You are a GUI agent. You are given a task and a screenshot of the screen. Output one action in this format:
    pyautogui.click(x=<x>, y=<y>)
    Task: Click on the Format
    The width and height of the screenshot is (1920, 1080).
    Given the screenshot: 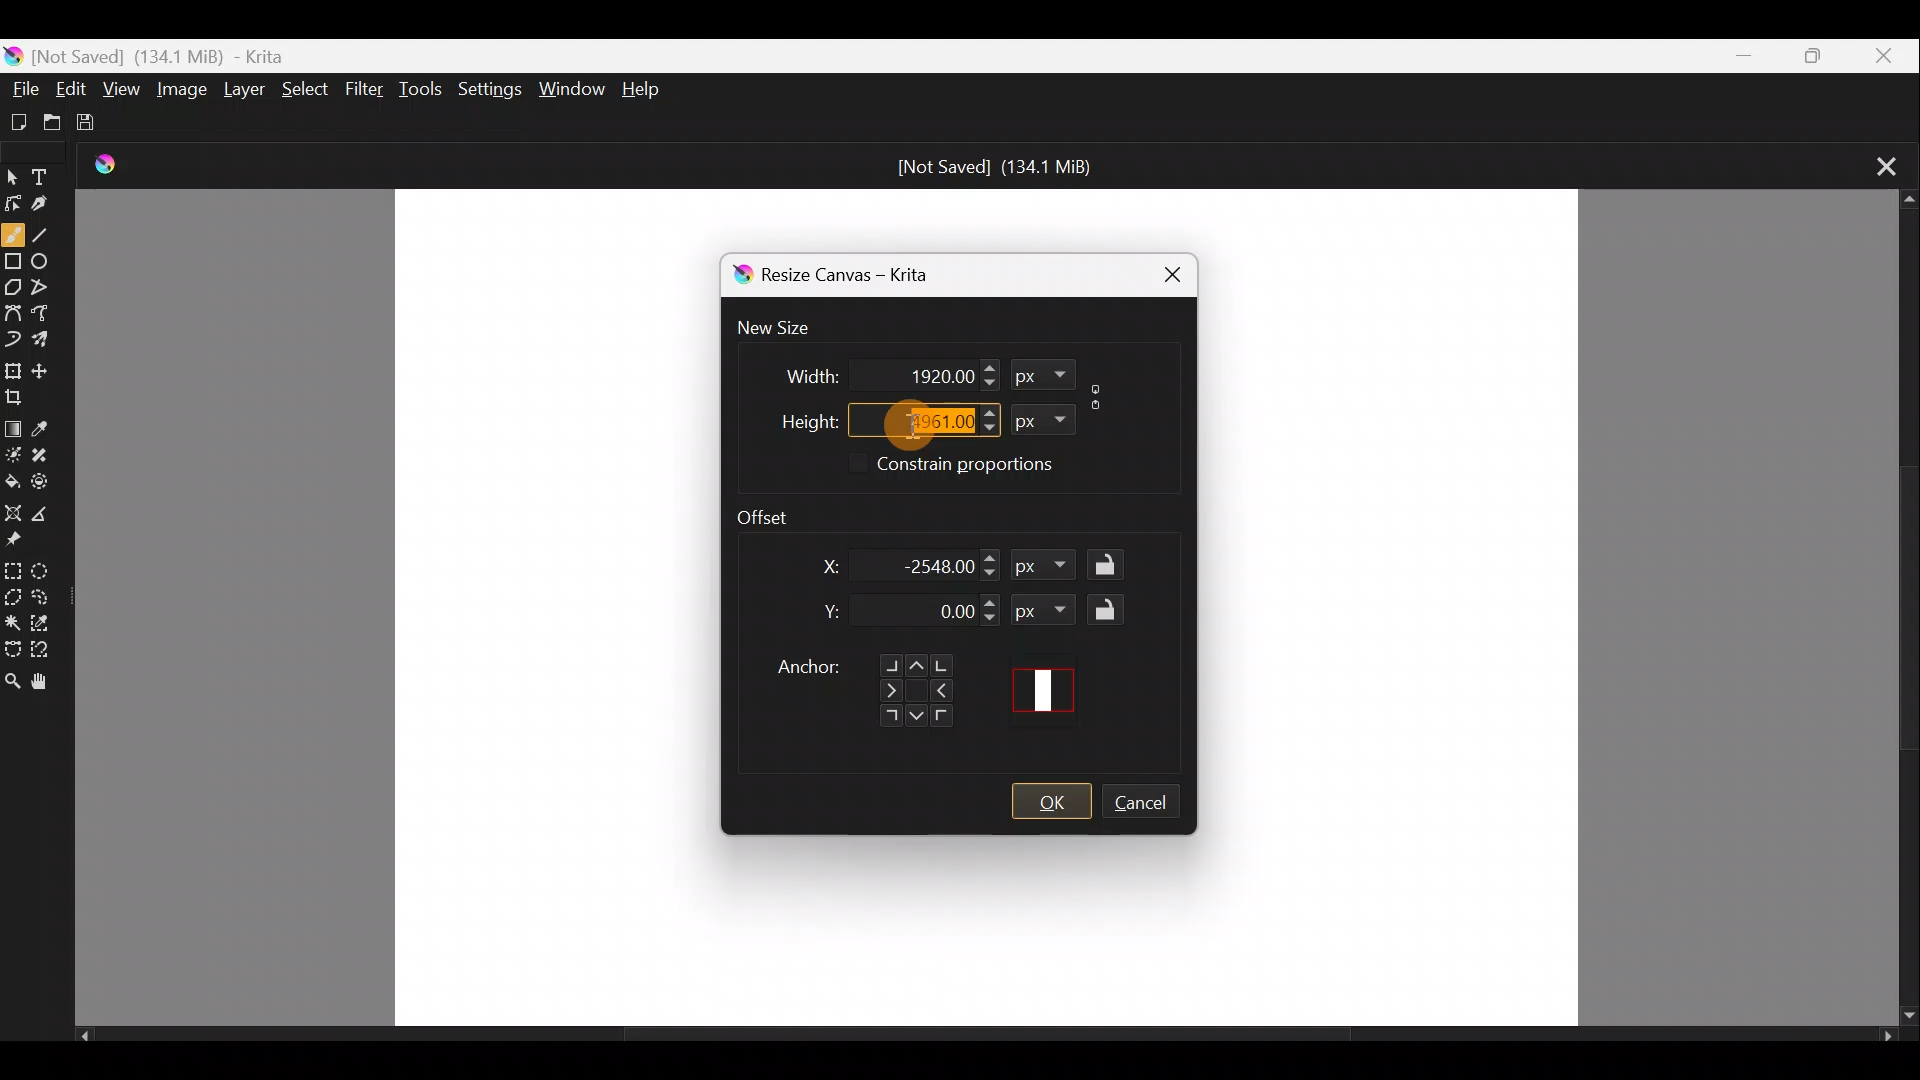 What is the action you would take?
    pyautogui.click(x=1045, y=609)
    